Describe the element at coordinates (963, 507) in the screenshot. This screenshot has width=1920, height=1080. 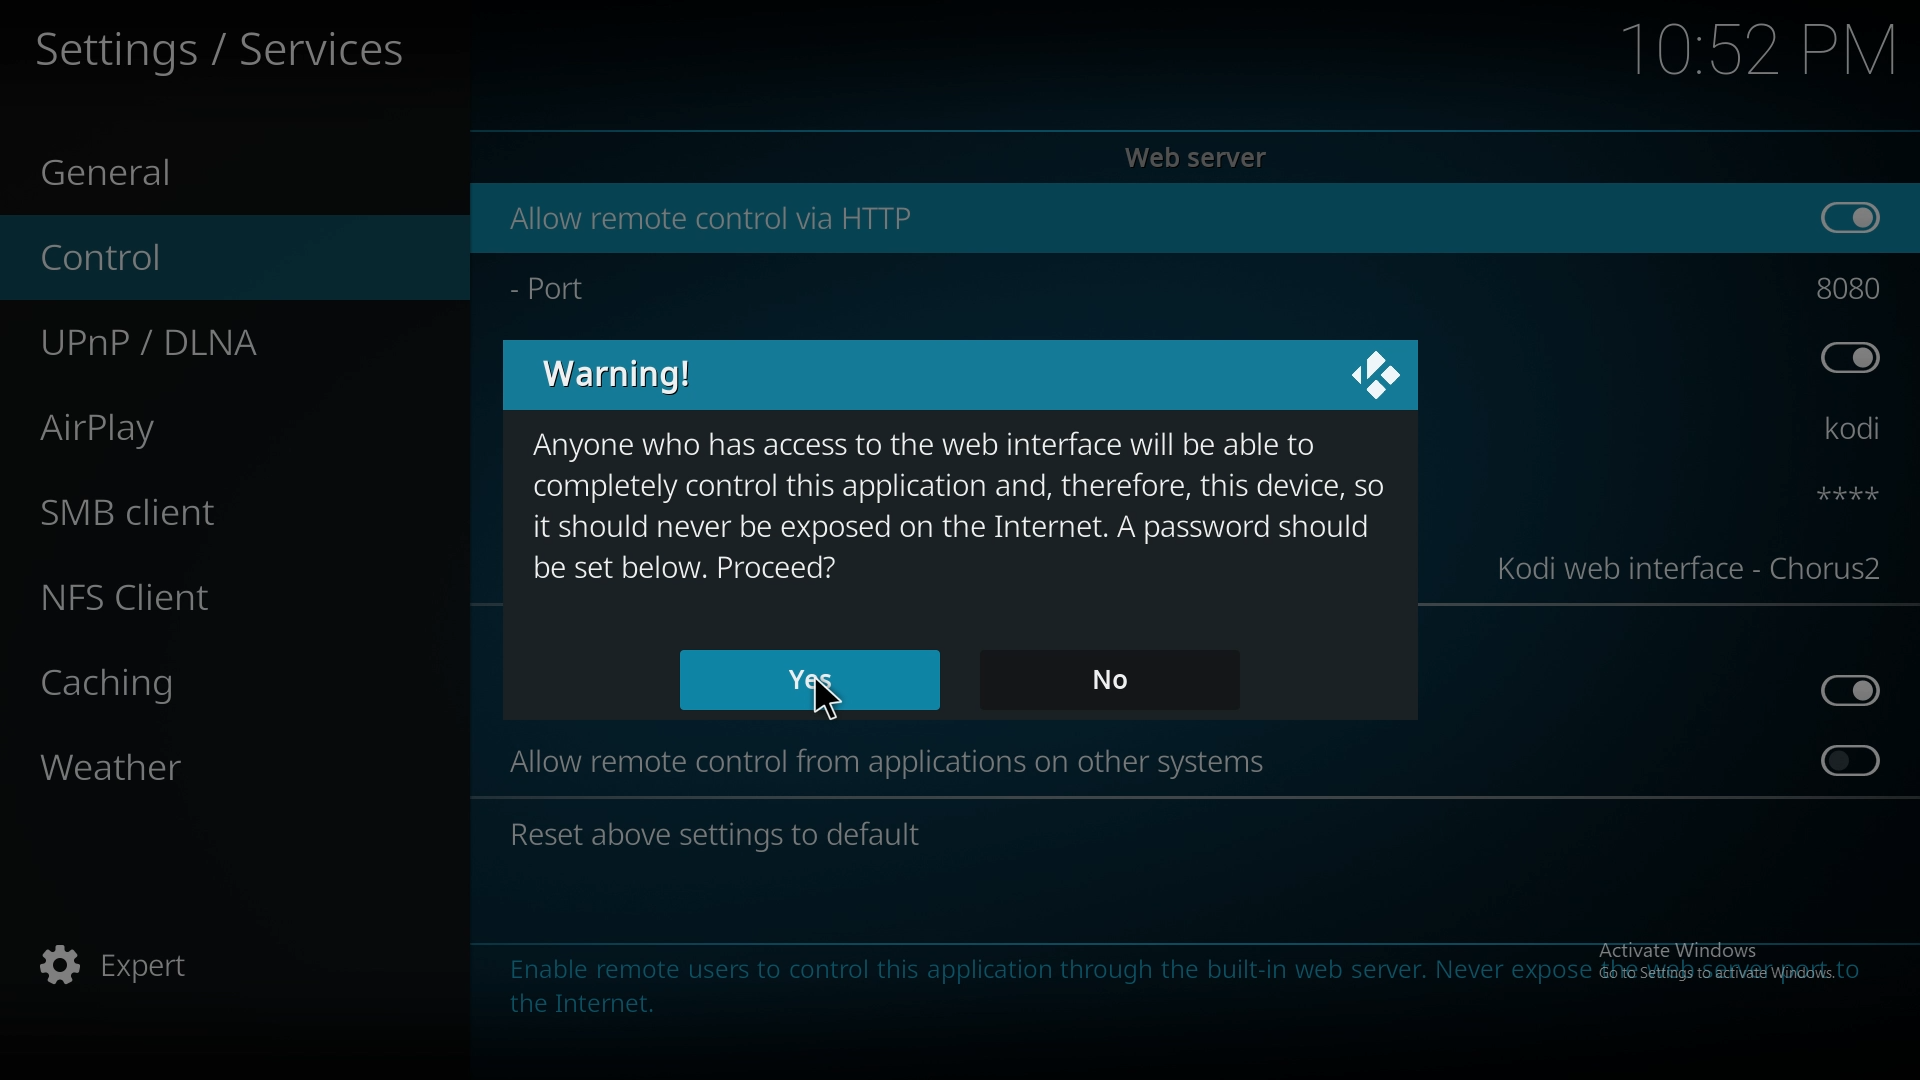
I see `warning` at that location.